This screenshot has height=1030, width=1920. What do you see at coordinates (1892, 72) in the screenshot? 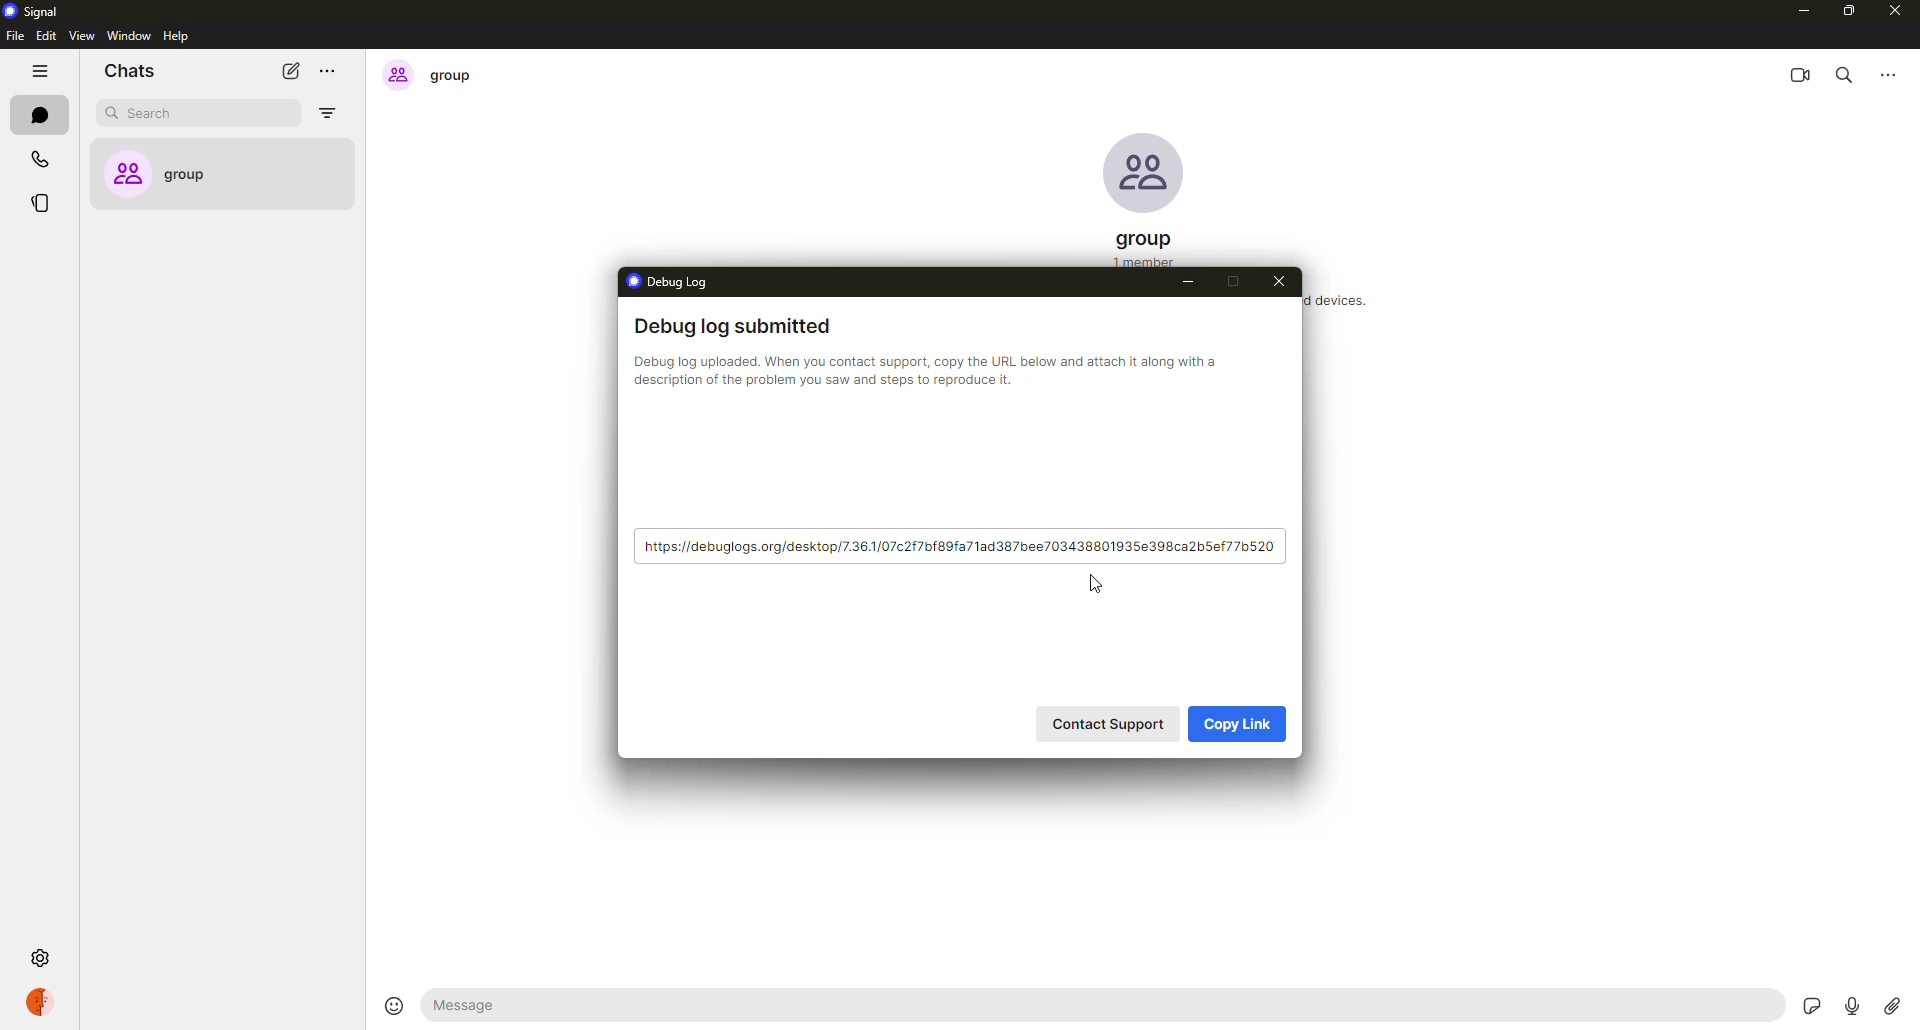
I see `more` at bounding box center [1892, 72].